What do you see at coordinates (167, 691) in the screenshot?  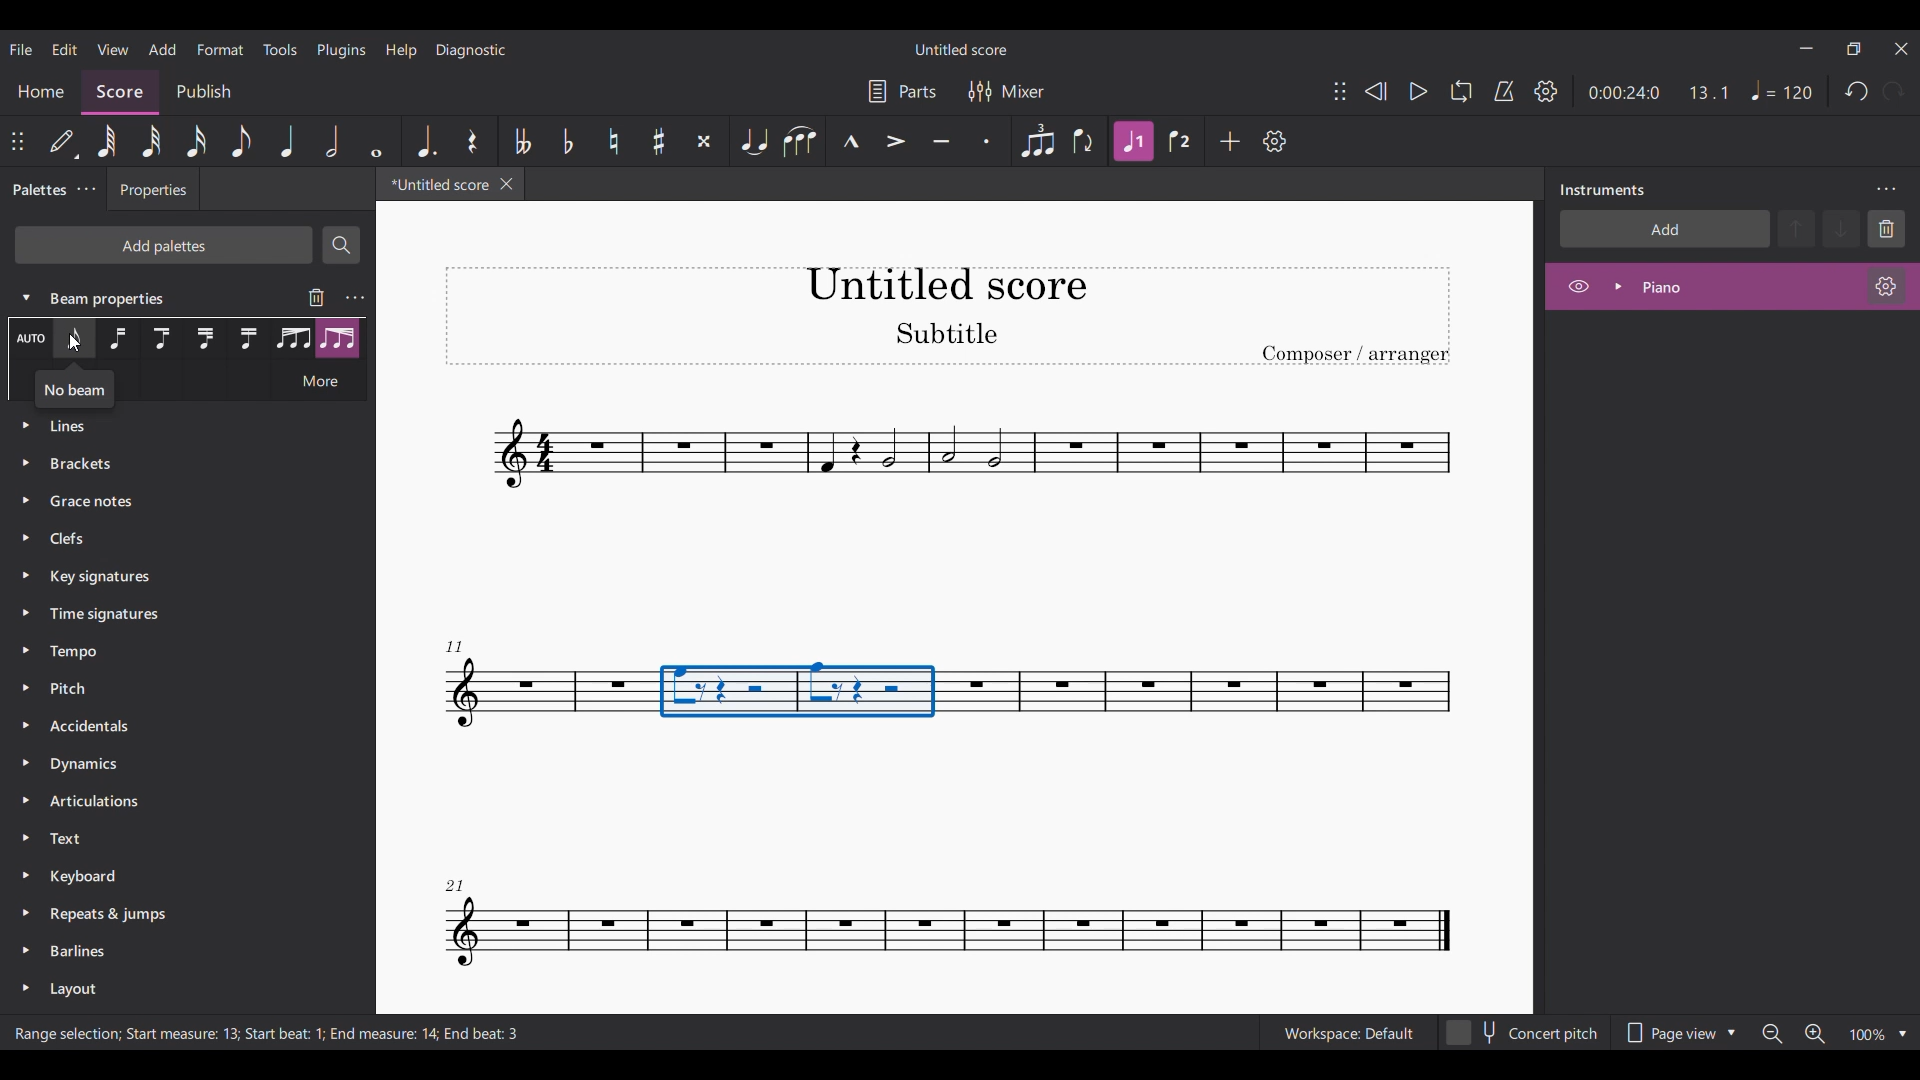 I see `Pitch` at bounding box center [167, 691].